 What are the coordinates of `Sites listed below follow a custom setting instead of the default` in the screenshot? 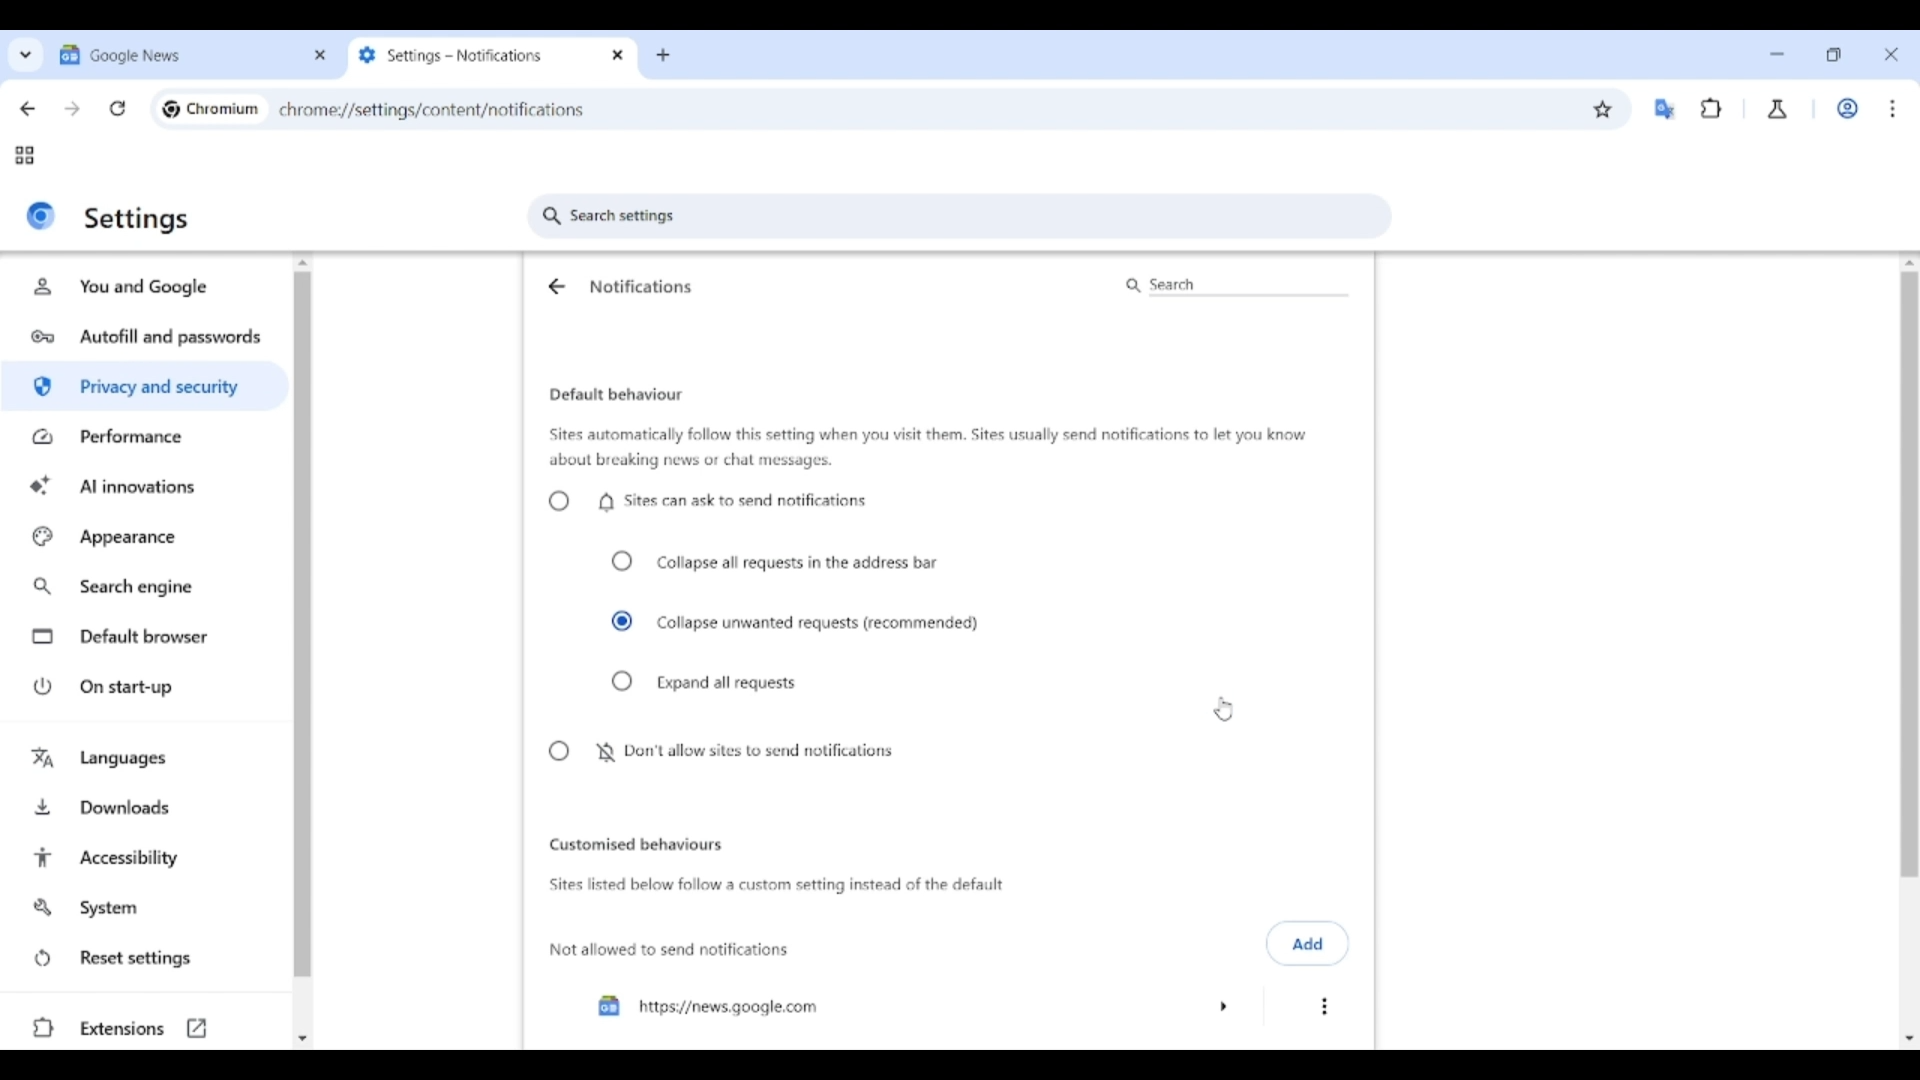 It's located at (774, 886).